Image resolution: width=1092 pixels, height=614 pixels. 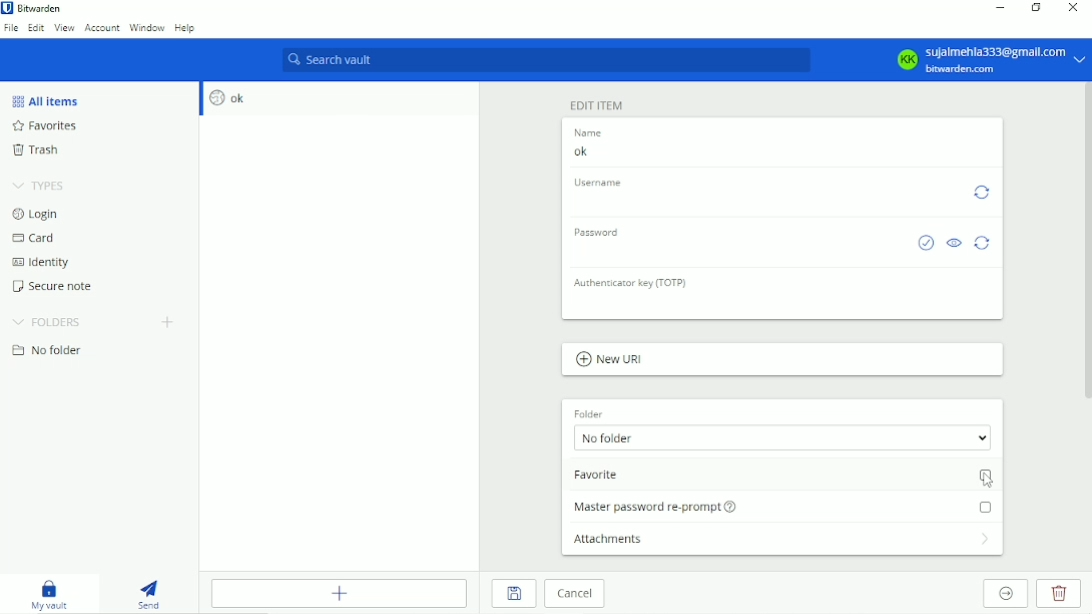 What do you see at coordinates (169, 323) in the screenshot?
I see `Create folder` at bounding box center [169, 323].